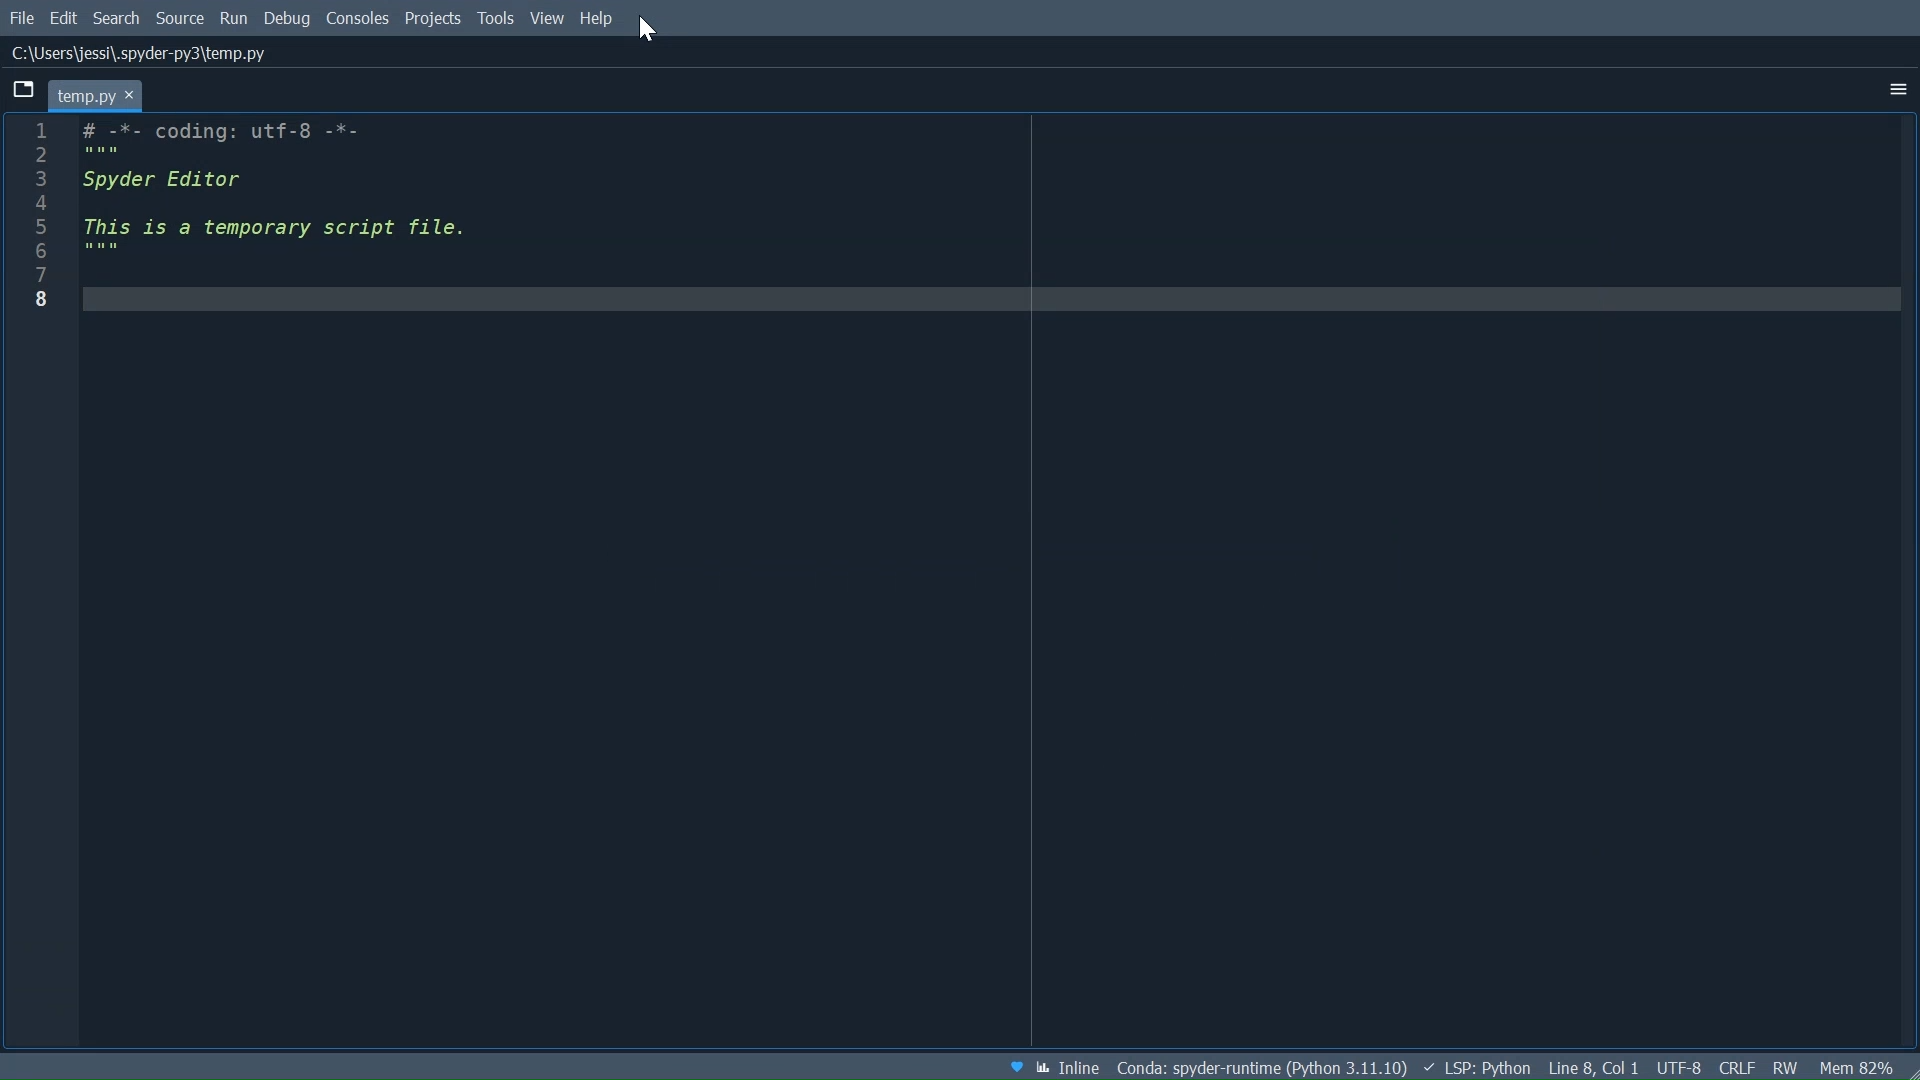  What do you see at coordinates (495, 19) in the screenshot?
I see `Tools` at bounding box center [495, 19].